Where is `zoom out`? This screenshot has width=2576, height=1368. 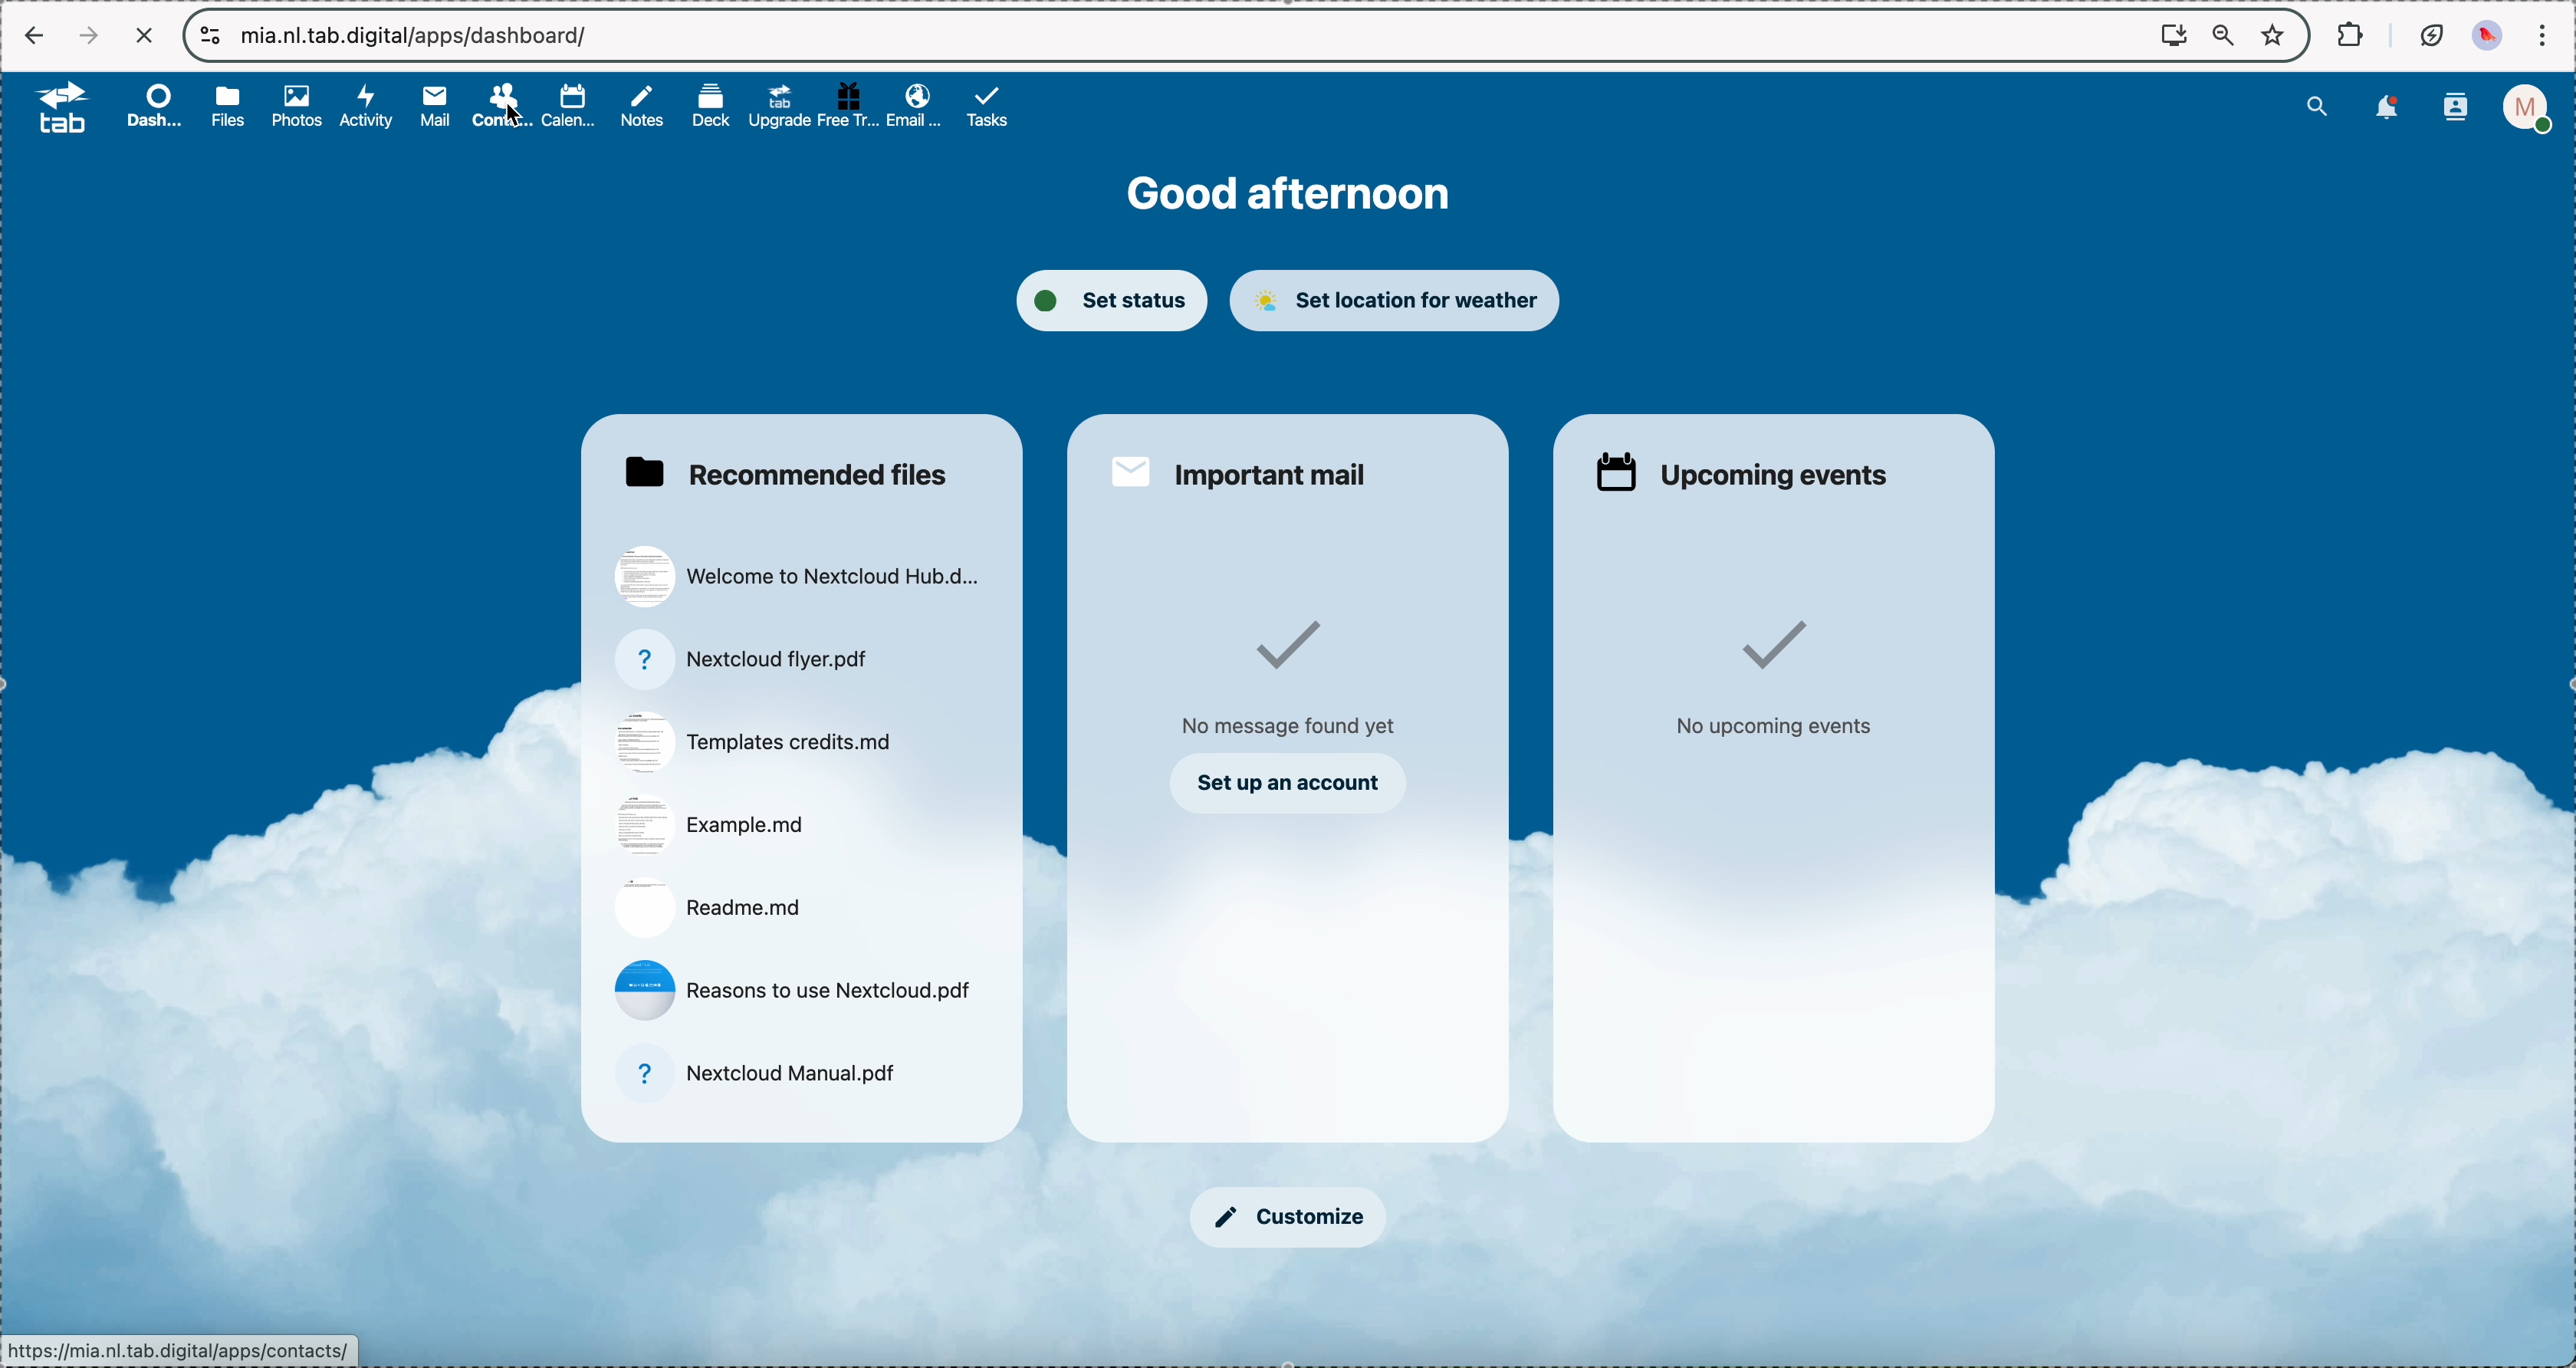 zoom out is located at coordinates (2222, 31).